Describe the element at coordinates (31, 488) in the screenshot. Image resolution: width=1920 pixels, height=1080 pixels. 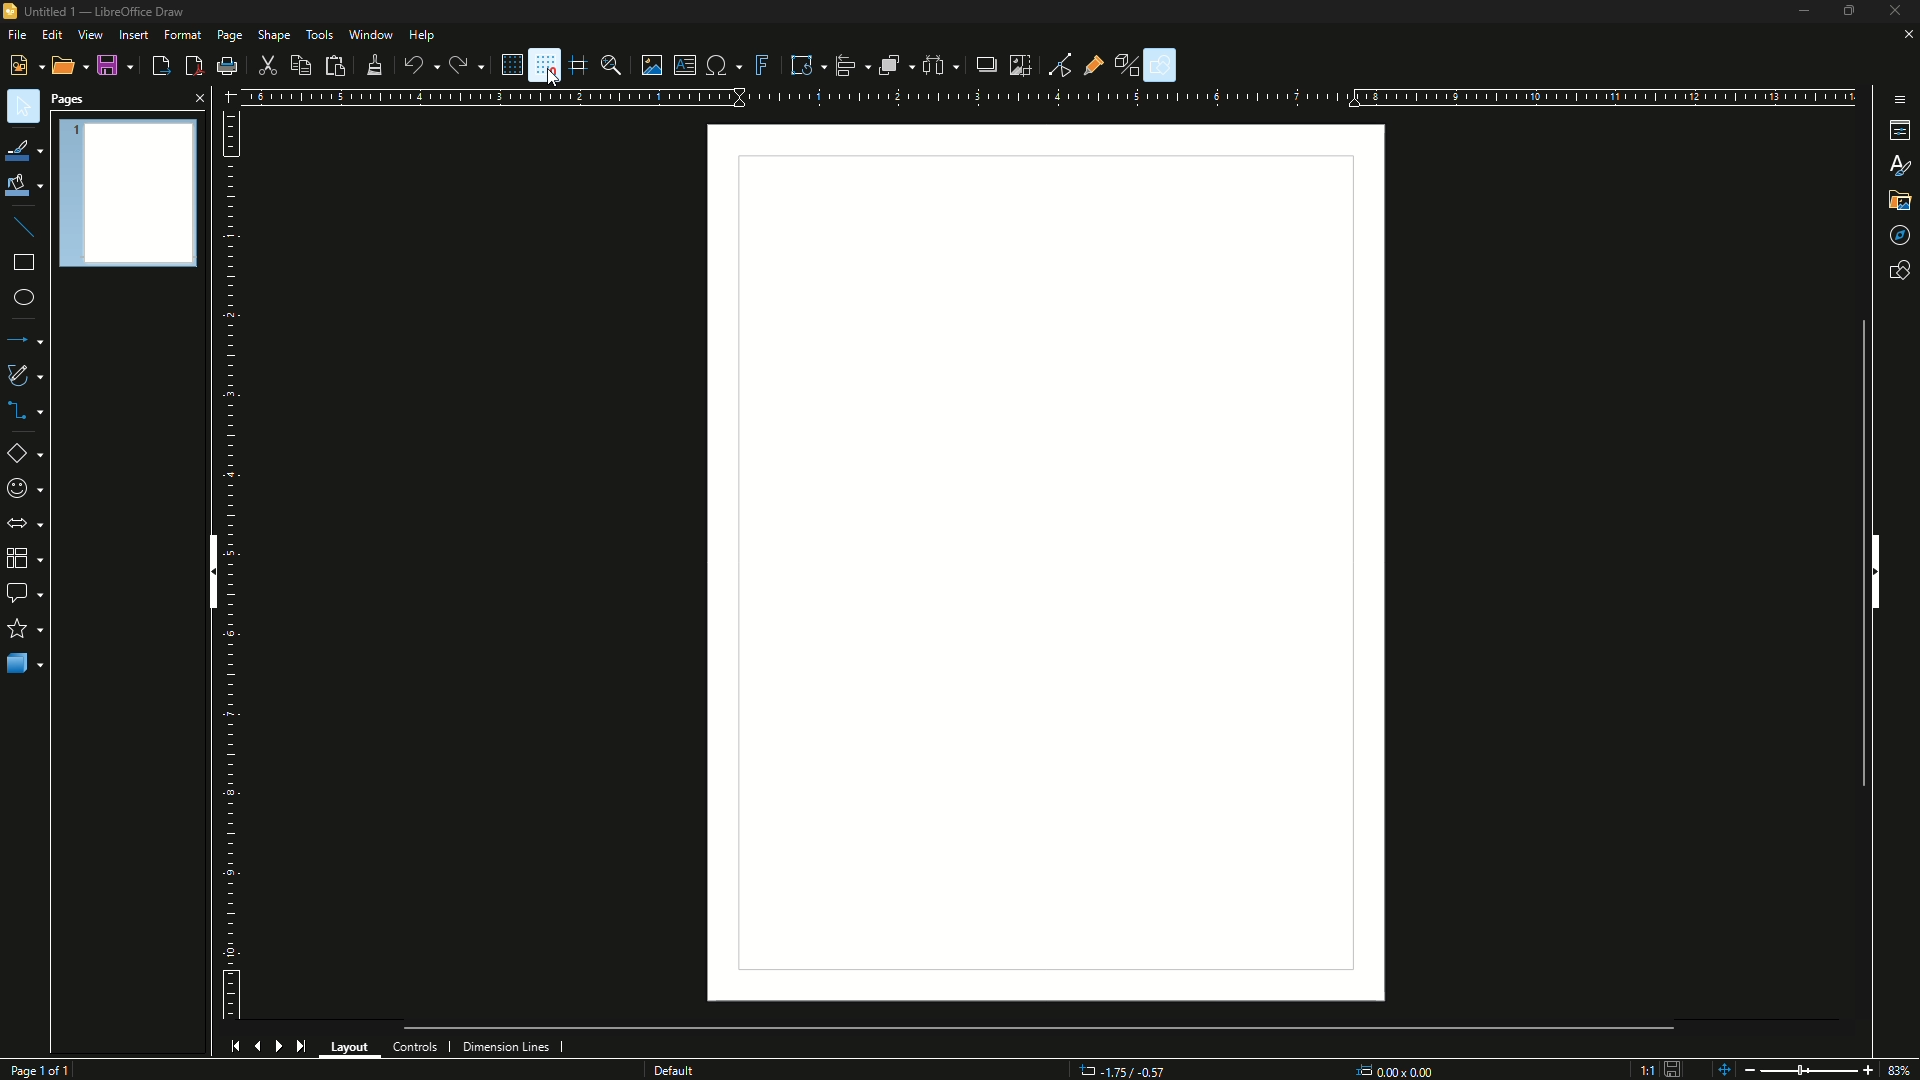
I see `Symbol shapes` at that location.